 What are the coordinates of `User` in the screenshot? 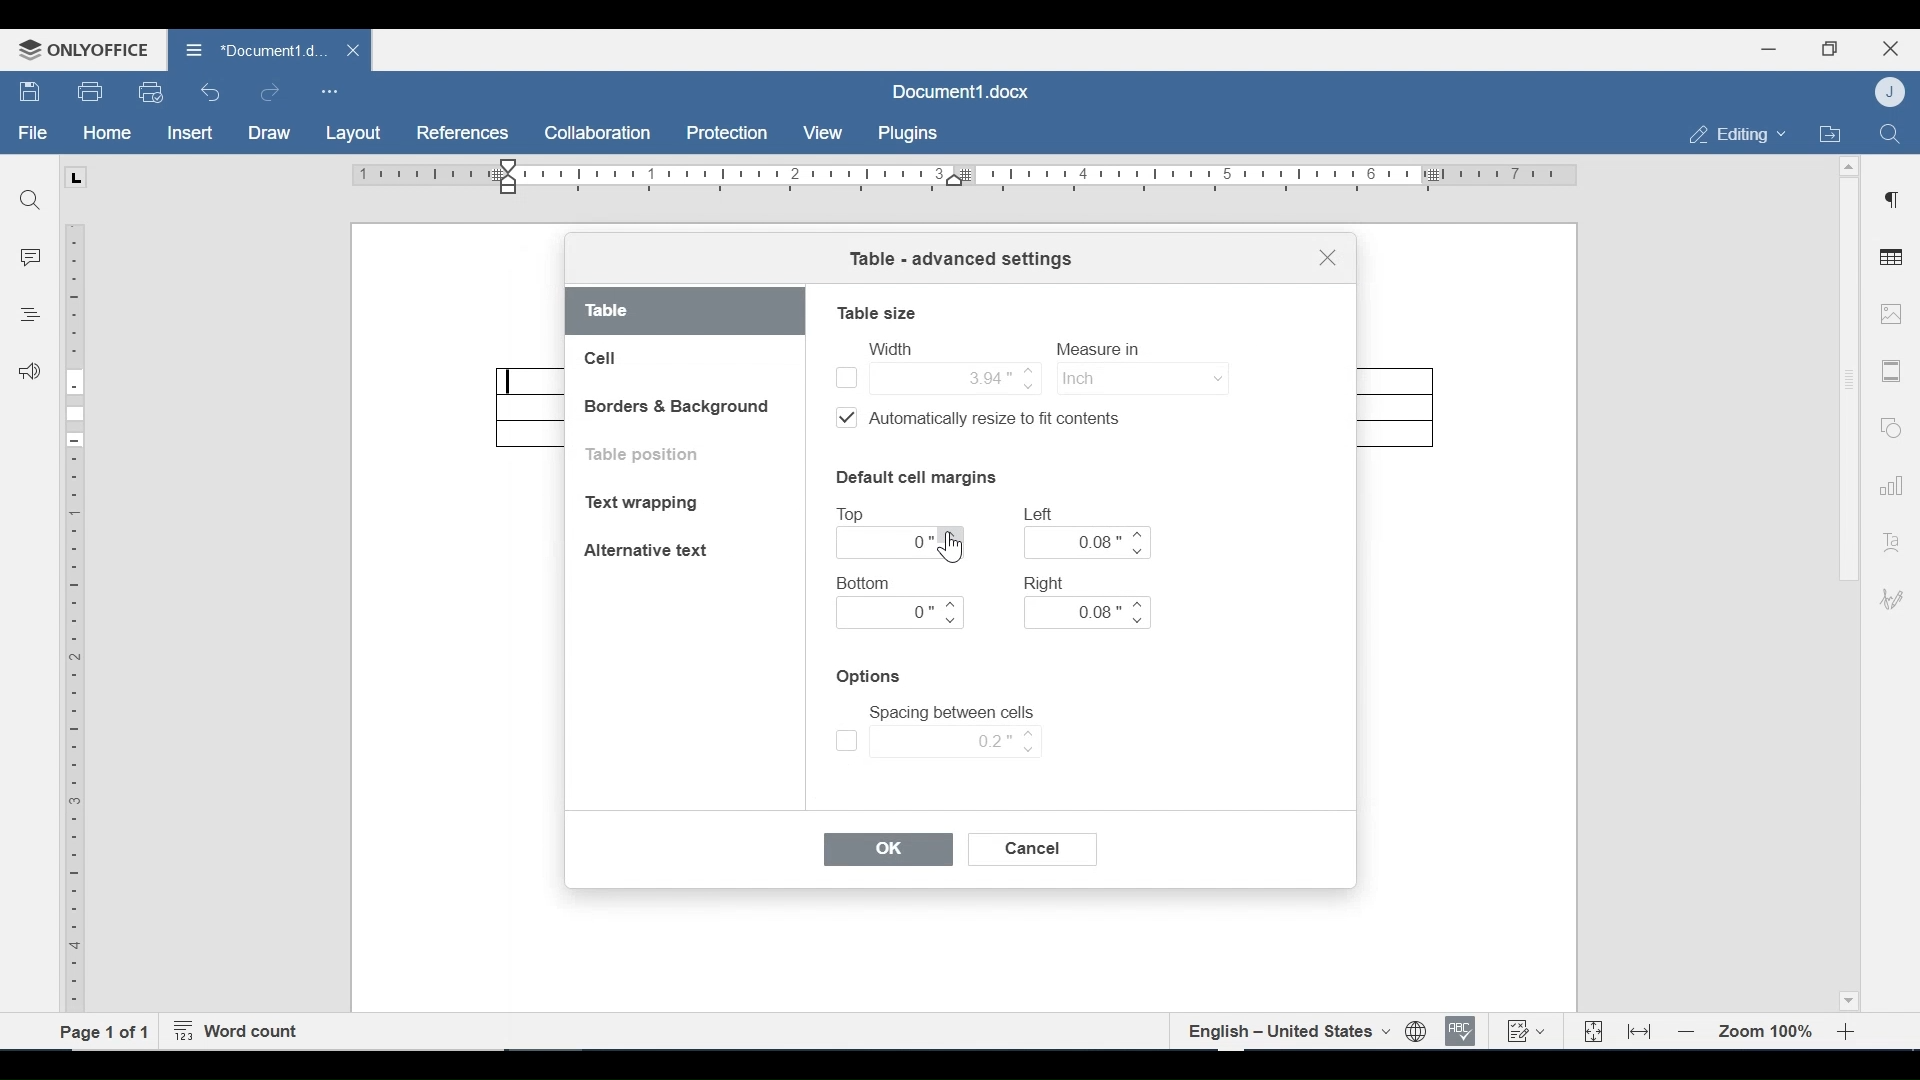 It's located at (1892, 91).